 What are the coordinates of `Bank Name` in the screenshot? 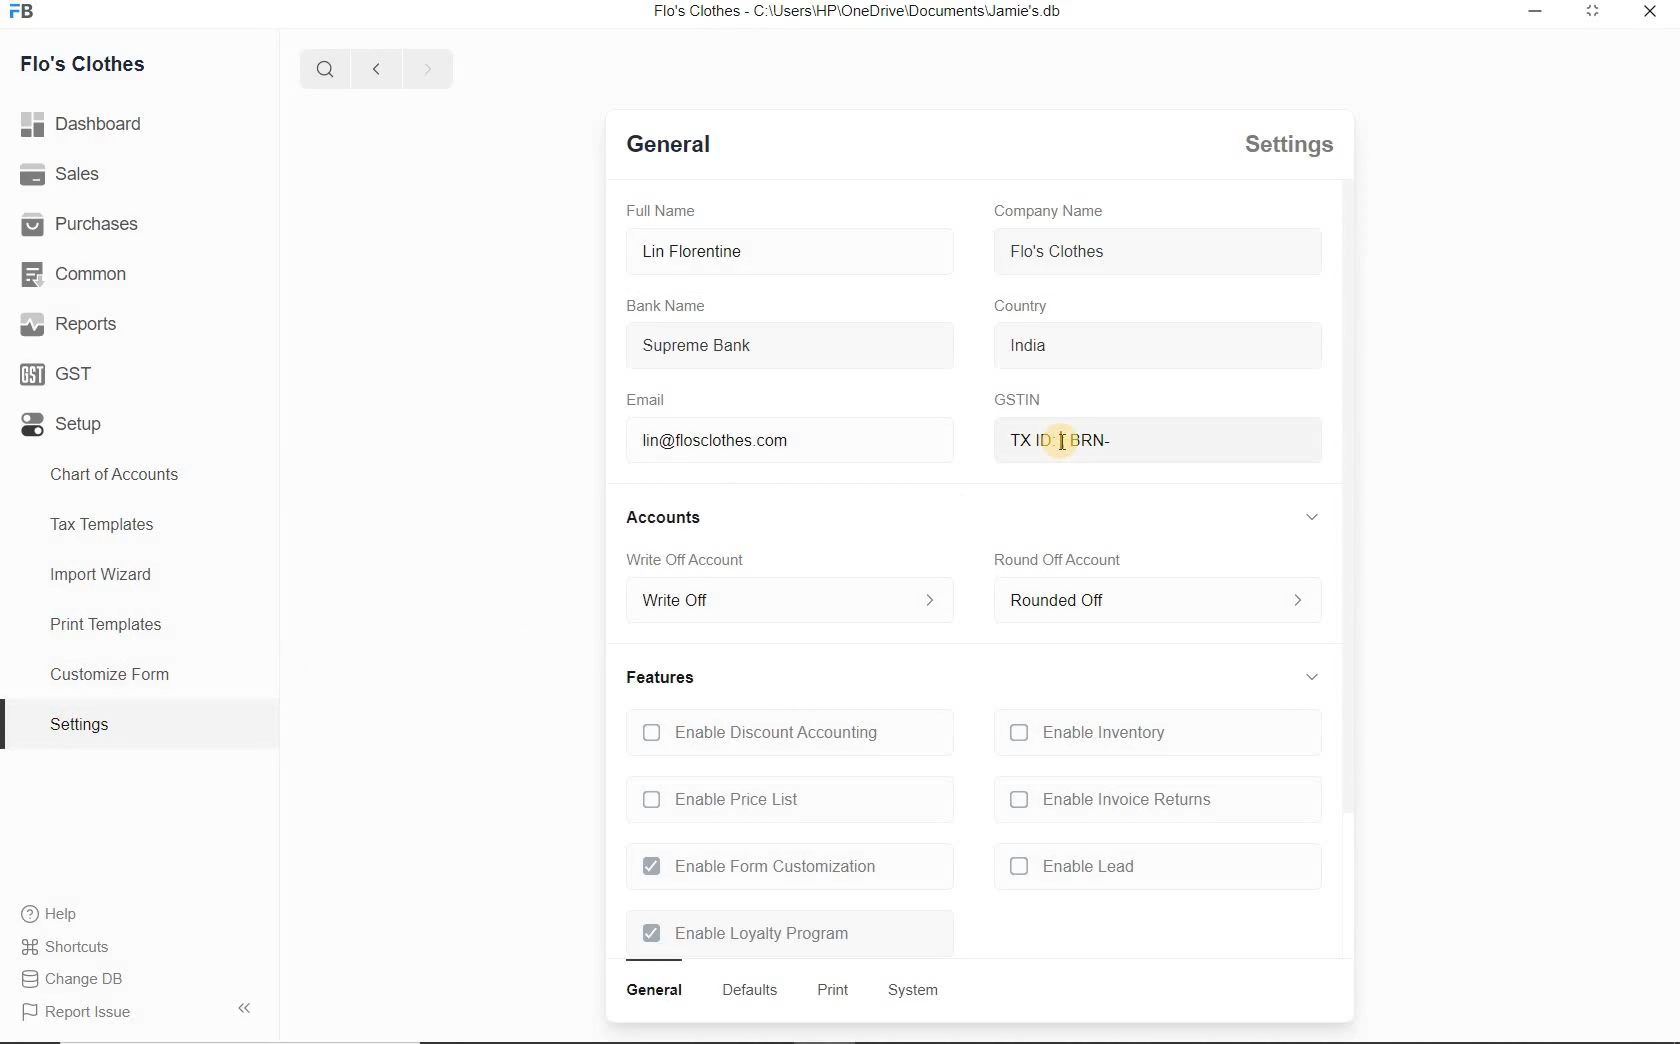 It's located at (669, 306).